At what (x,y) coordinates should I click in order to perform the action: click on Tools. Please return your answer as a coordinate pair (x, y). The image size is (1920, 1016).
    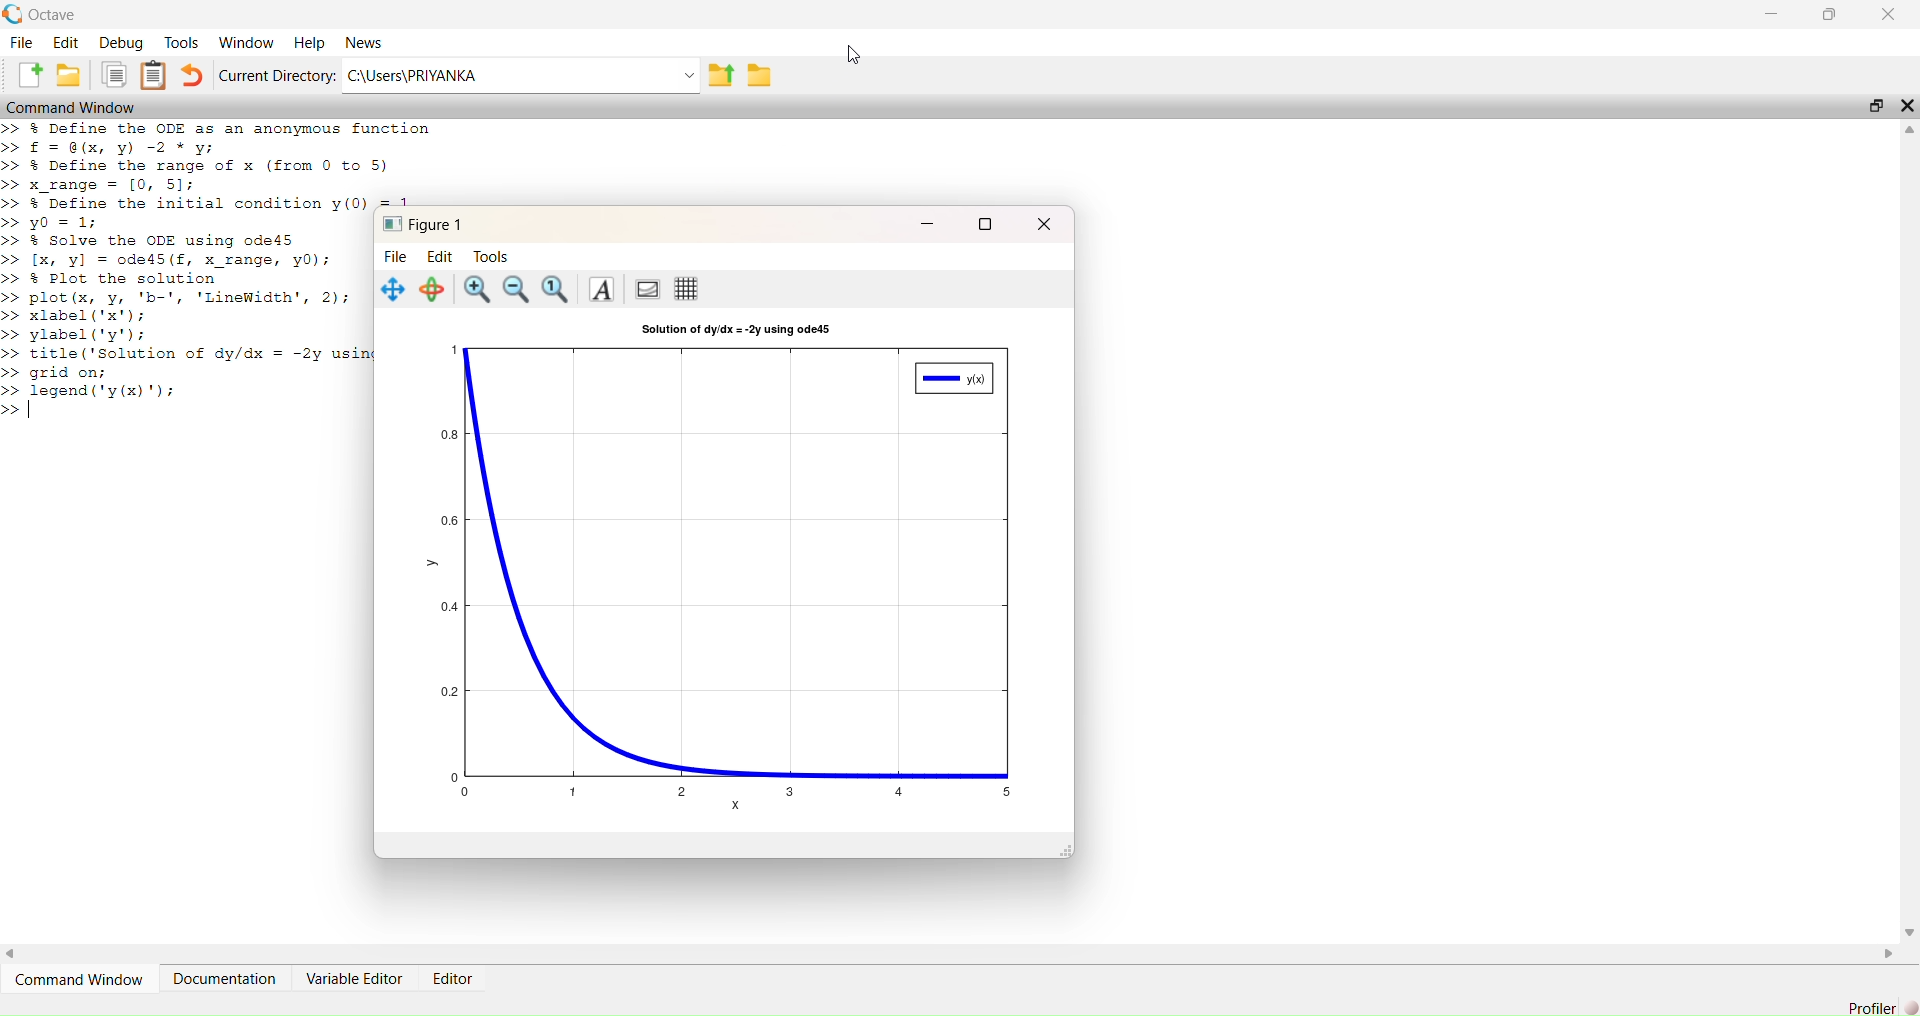
    Looking at the image, I should click on (491, 256).